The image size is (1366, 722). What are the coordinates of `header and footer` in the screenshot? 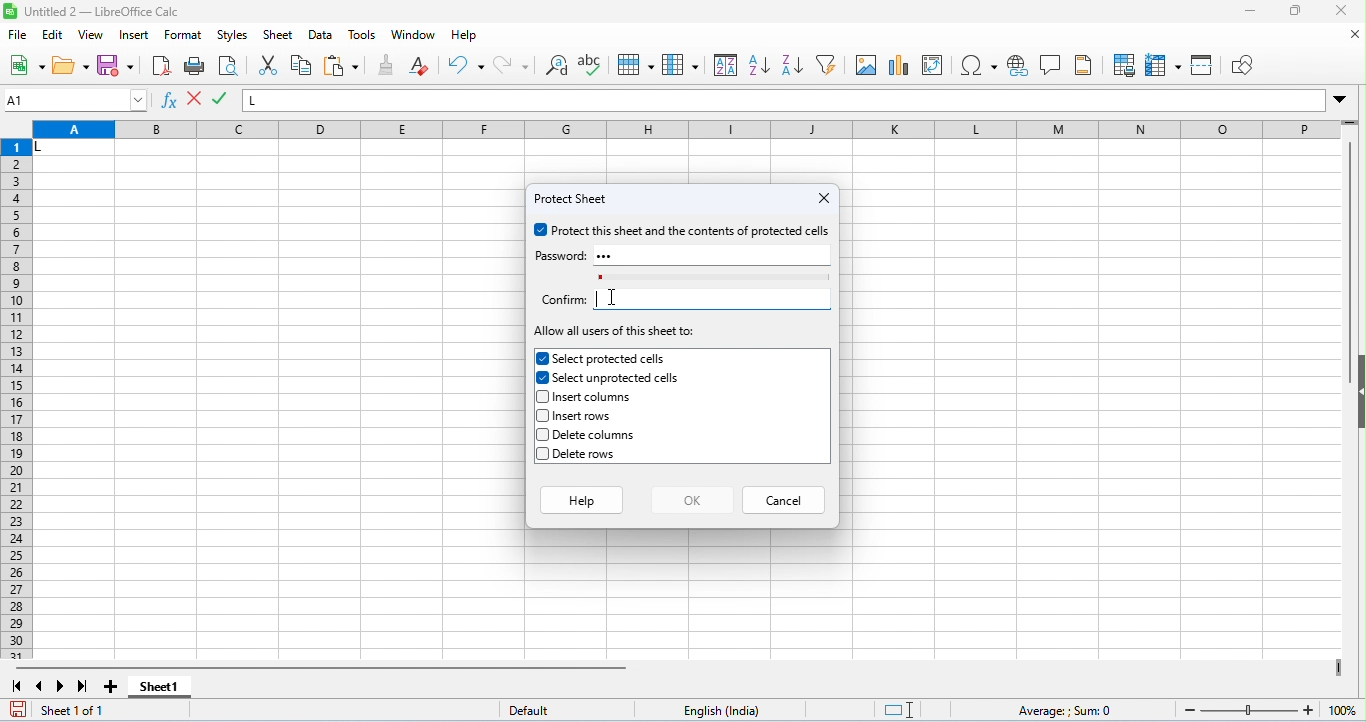 It's located at (1083, 65).